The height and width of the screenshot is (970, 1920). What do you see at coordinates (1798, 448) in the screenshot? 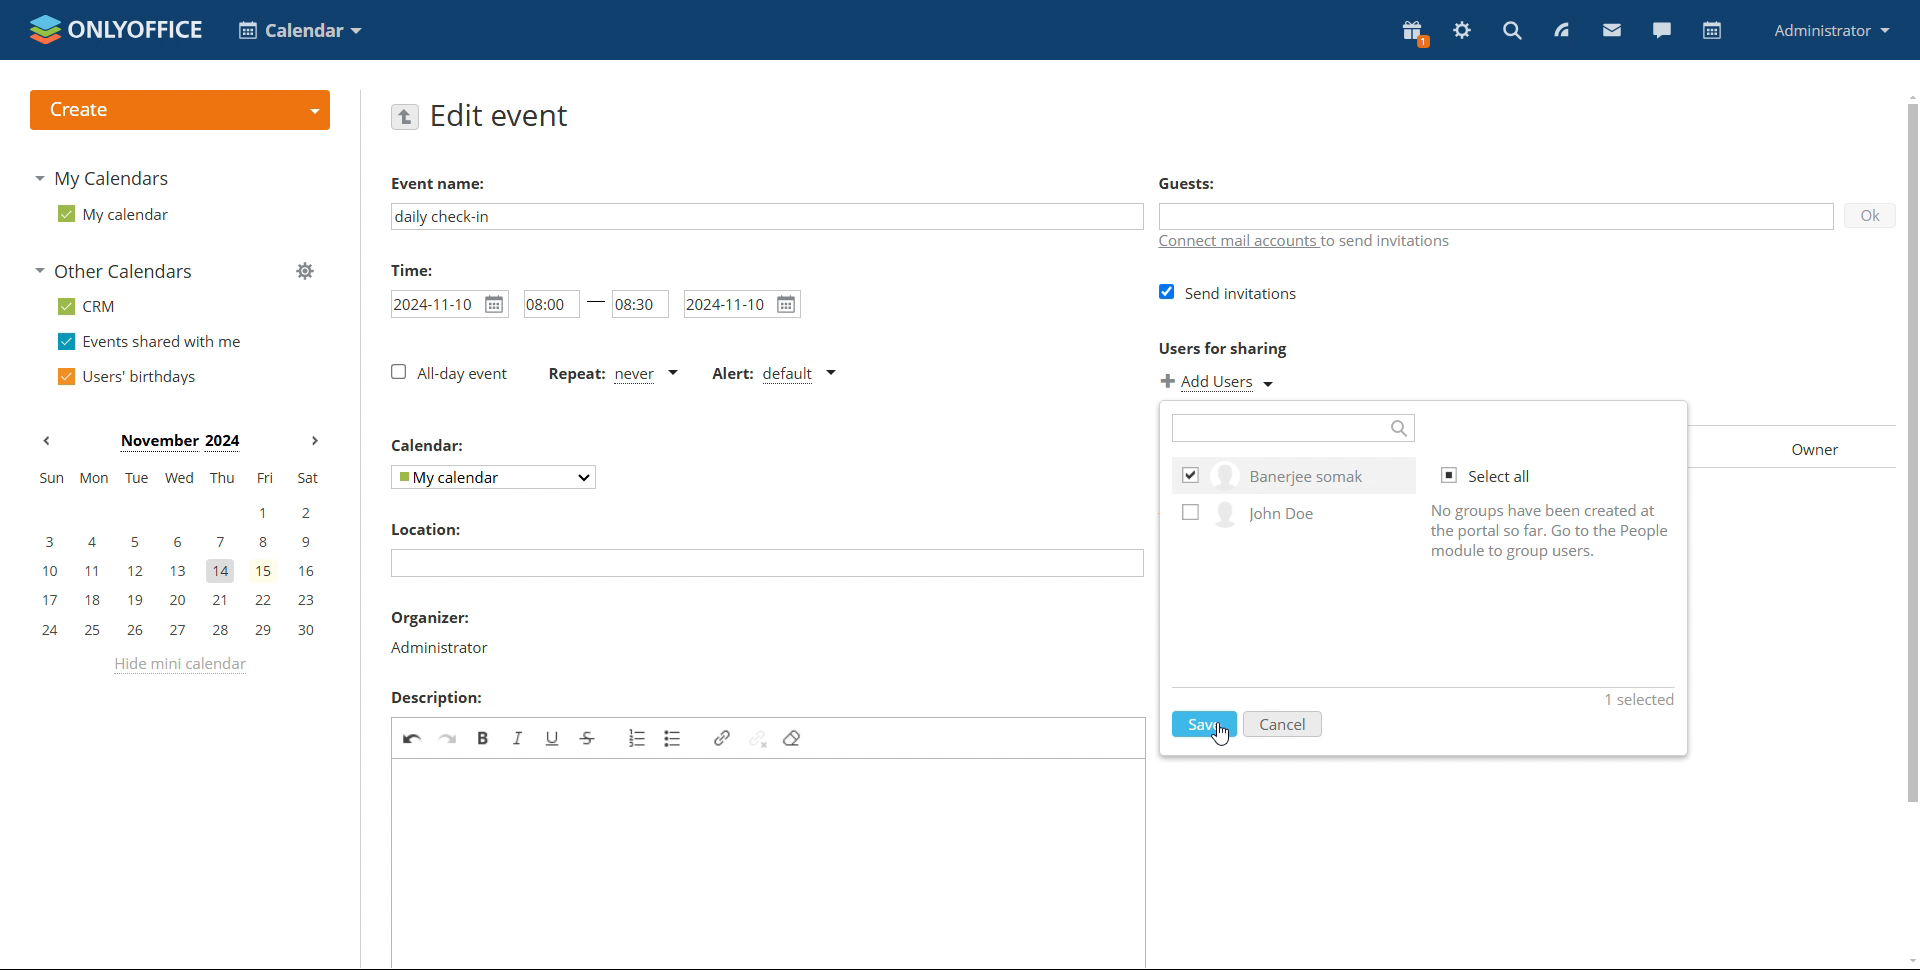
I see `owner` at bounding box center [1798, 448].